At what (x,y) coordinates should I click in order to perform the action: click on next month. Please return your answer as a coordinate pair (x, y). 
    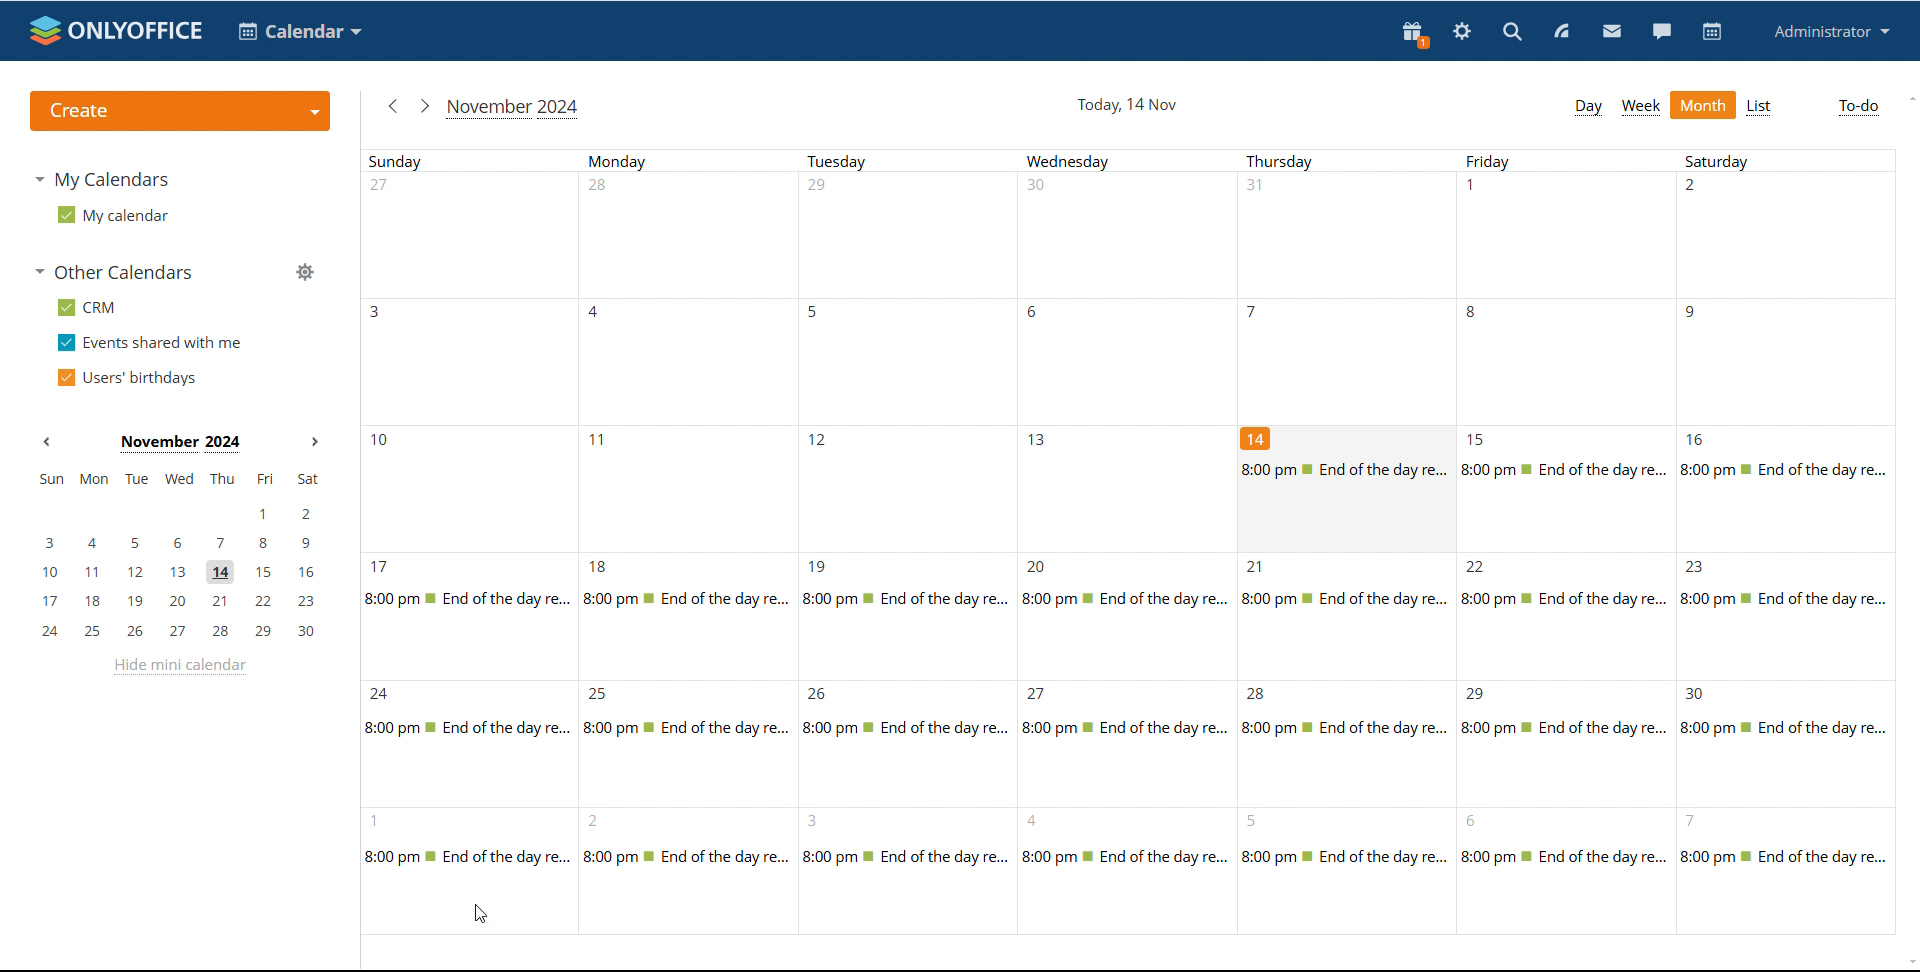
    Looking at the image, I should click on (422, 105).